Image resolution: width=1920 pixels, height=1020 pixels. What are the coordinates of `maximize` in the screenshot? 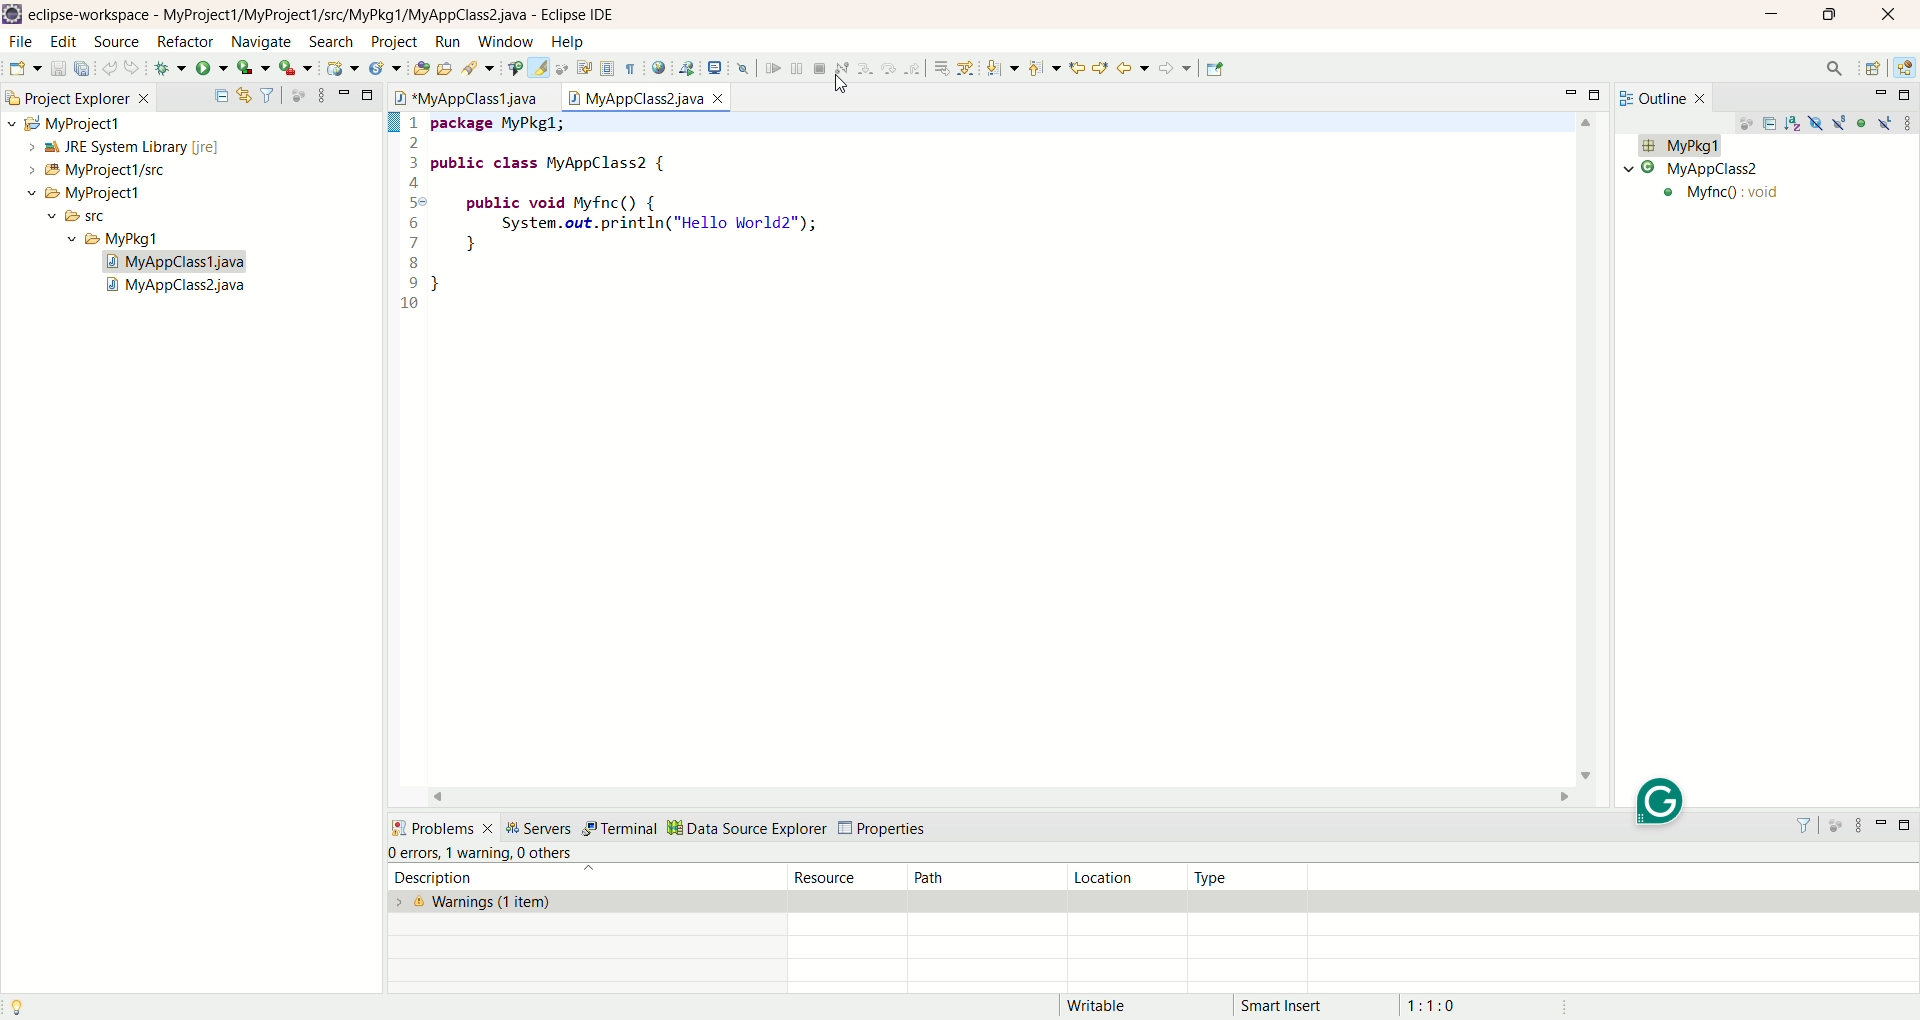 It's located at (1827, 17).